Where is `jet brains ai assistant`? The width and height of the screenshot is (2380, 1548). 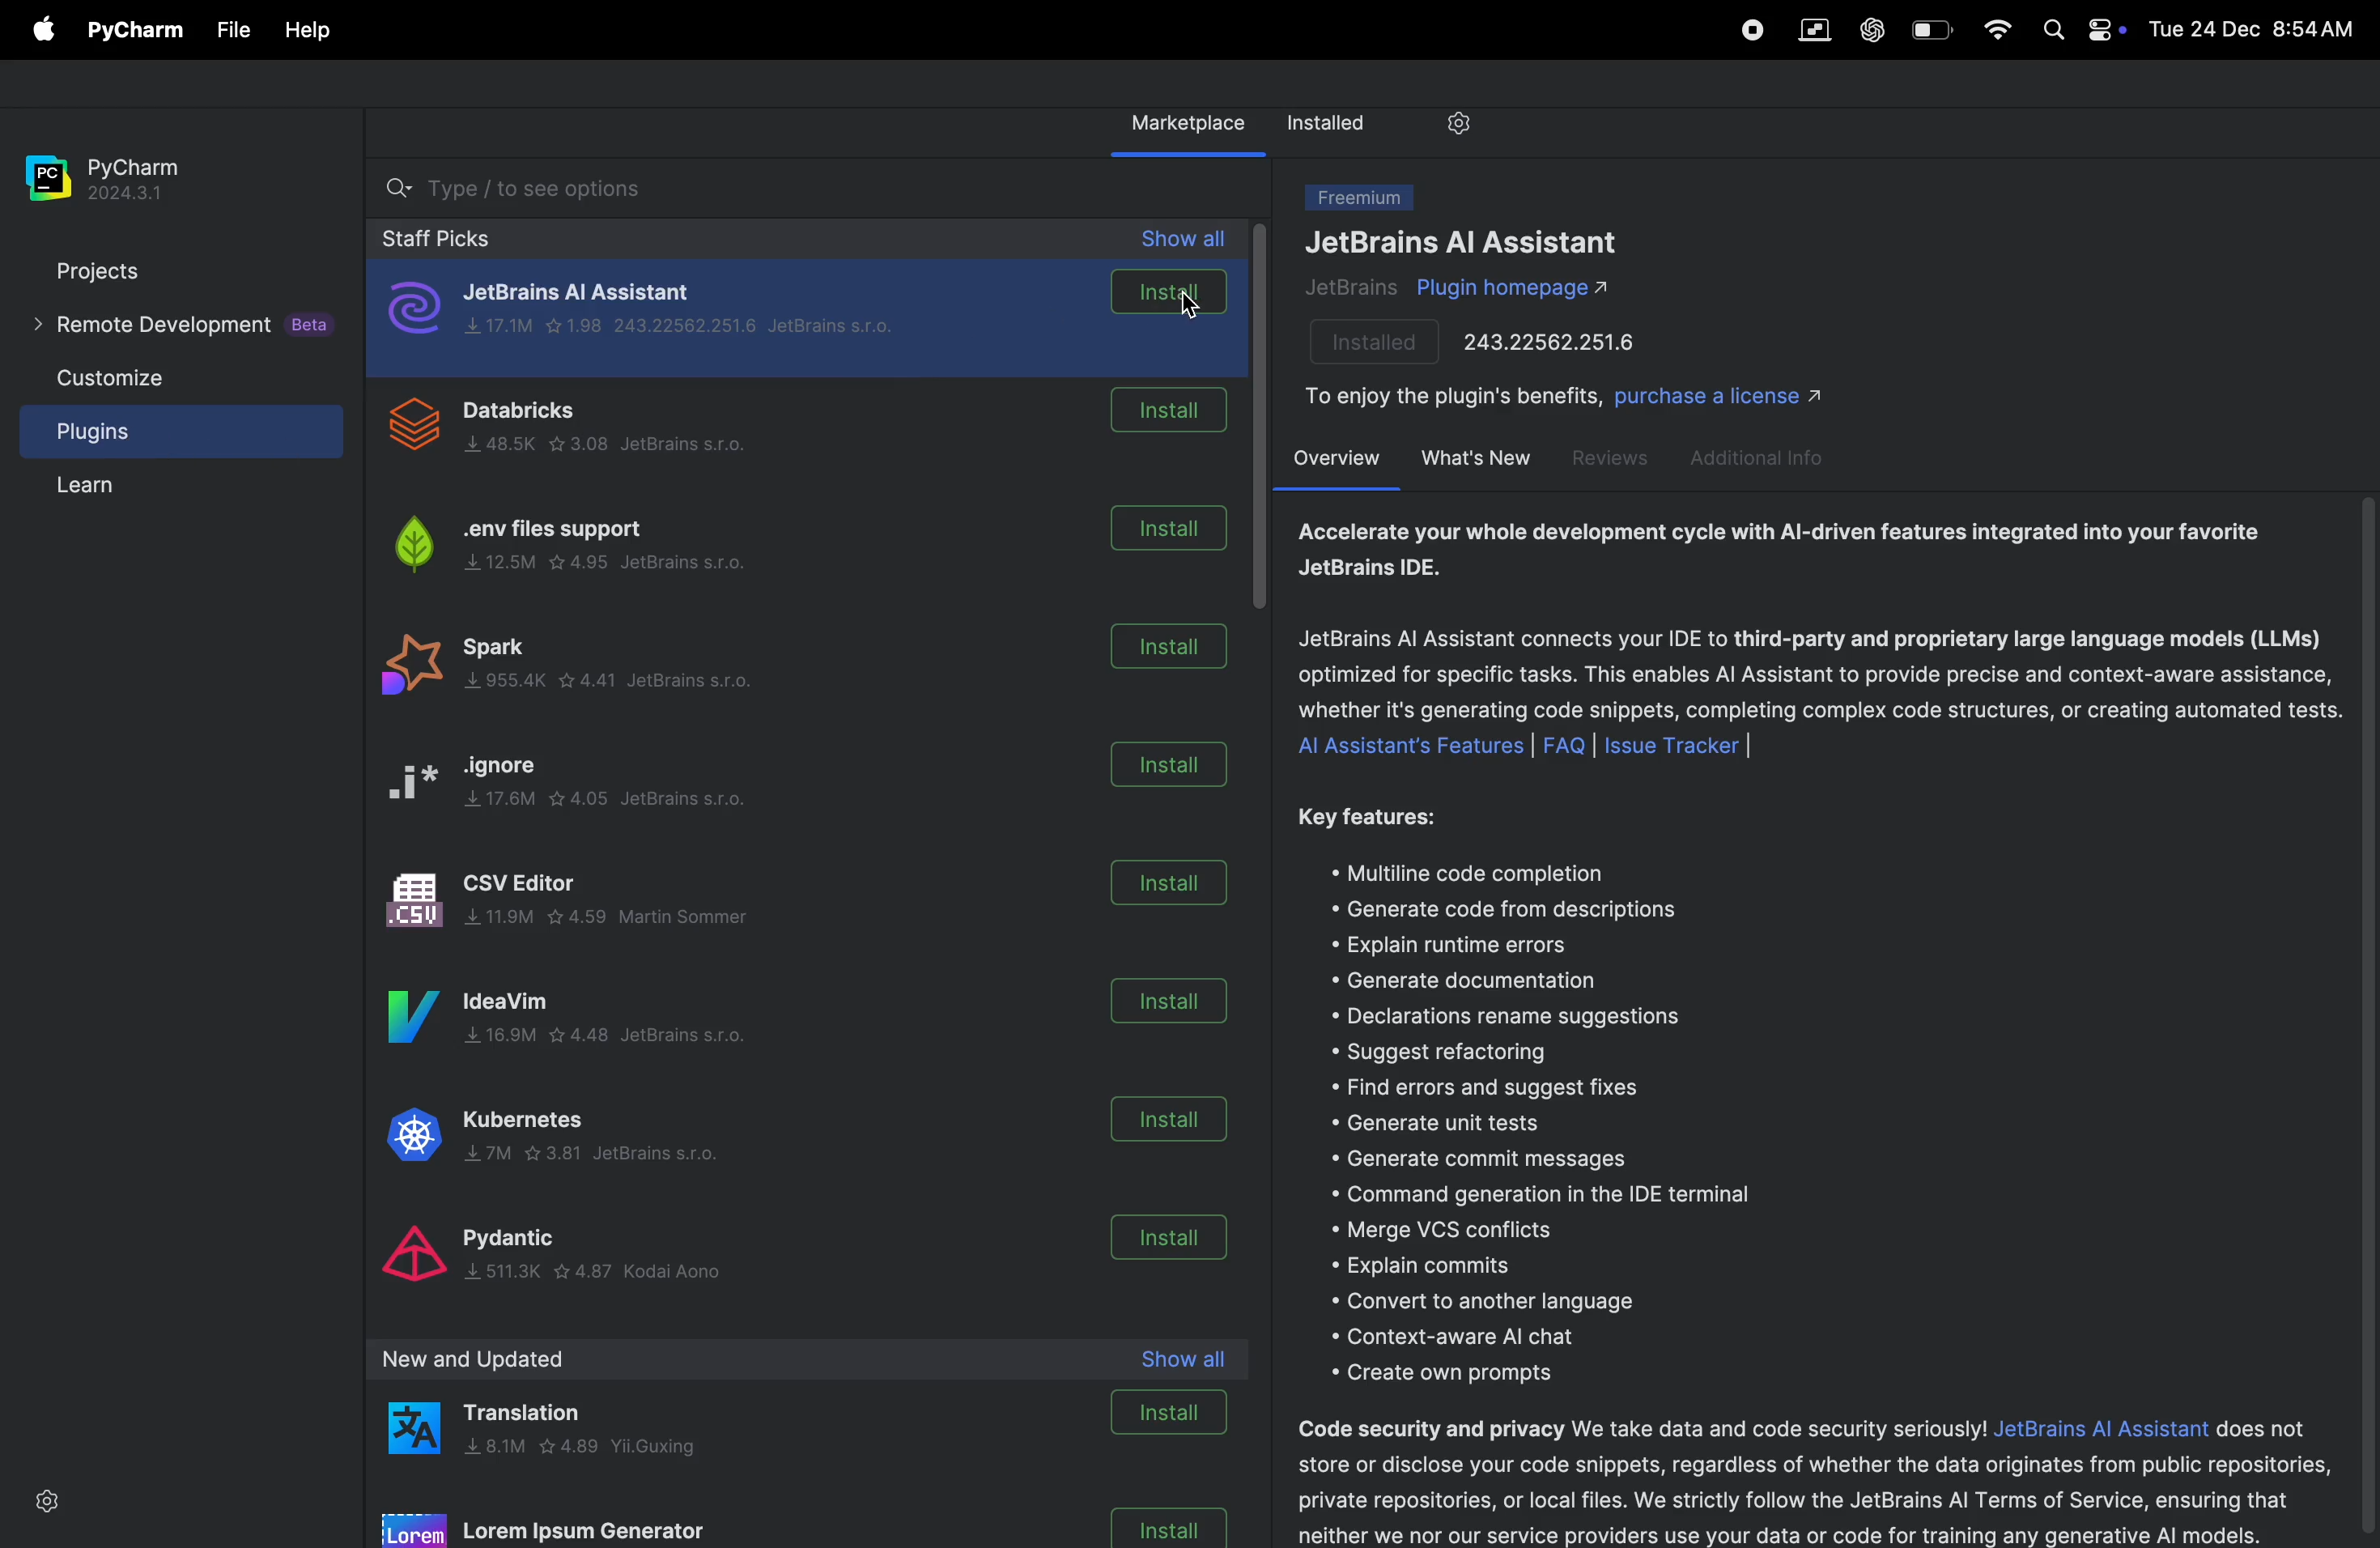
jet brains ai assistant is located at coordinates (1531, 240).